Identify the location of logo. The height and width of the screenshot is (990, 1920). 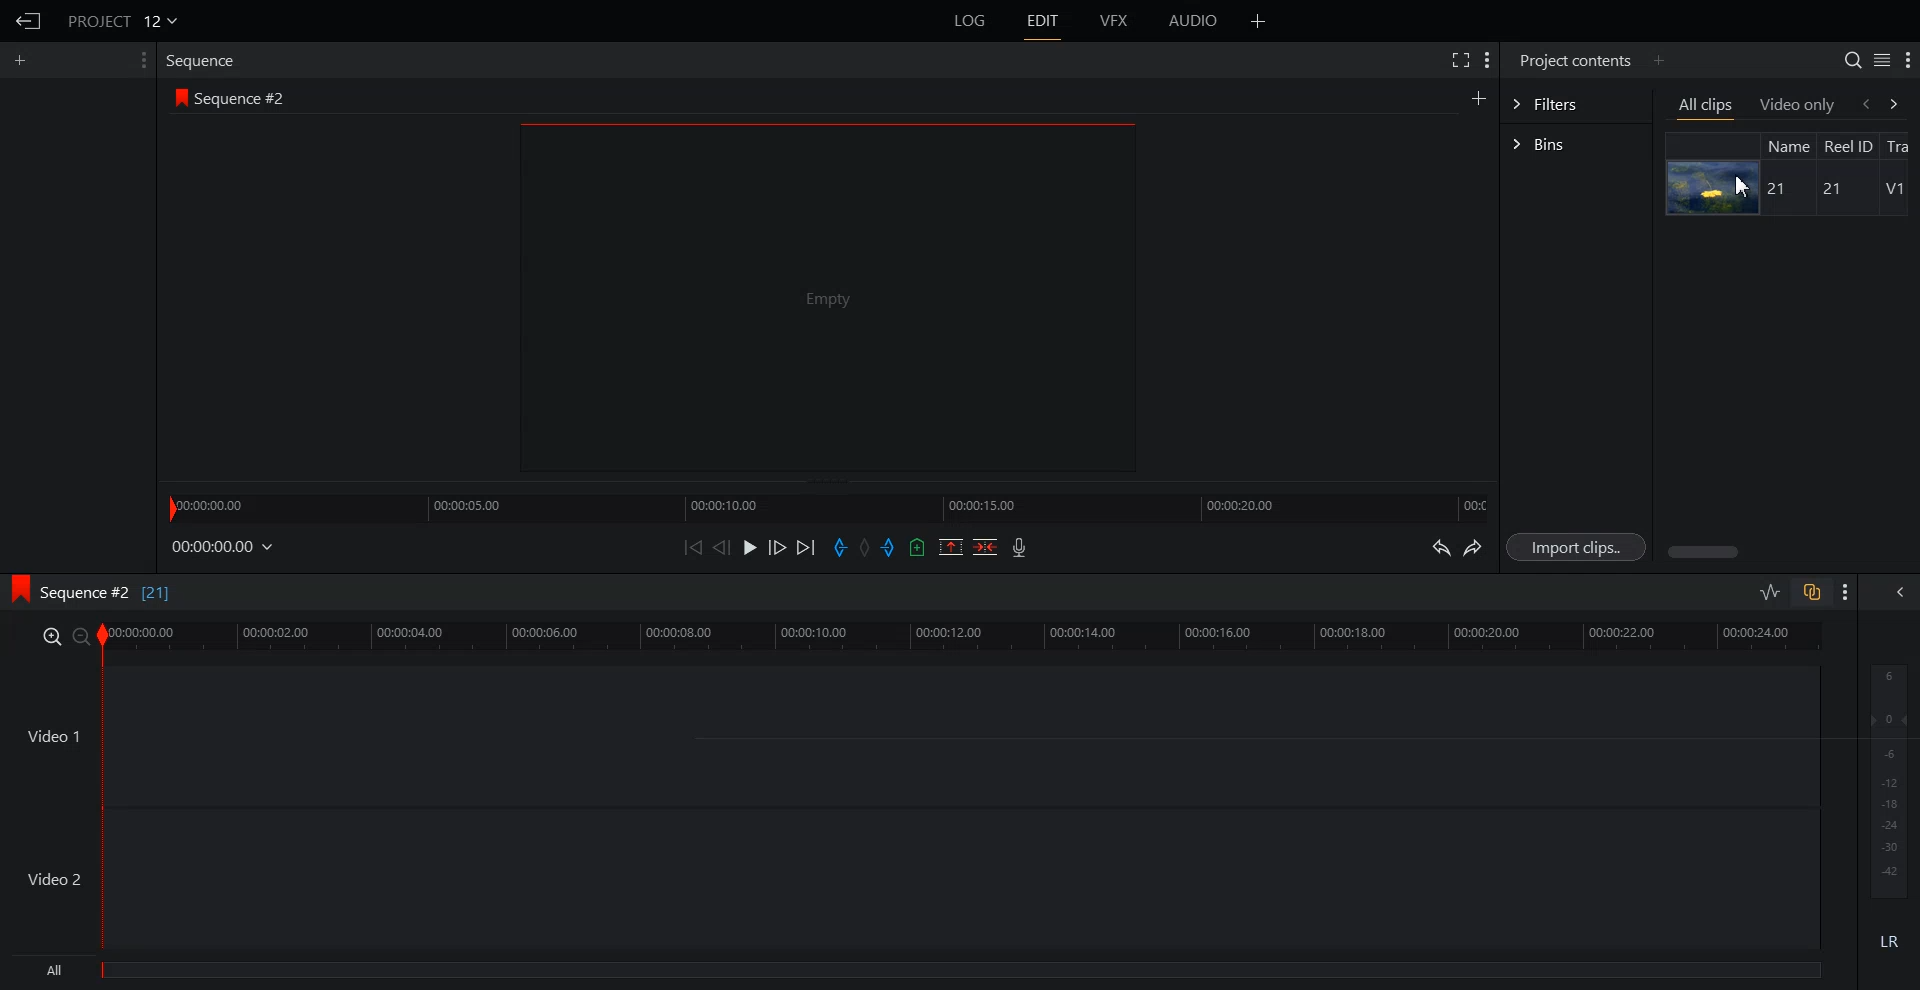
(17, 591).